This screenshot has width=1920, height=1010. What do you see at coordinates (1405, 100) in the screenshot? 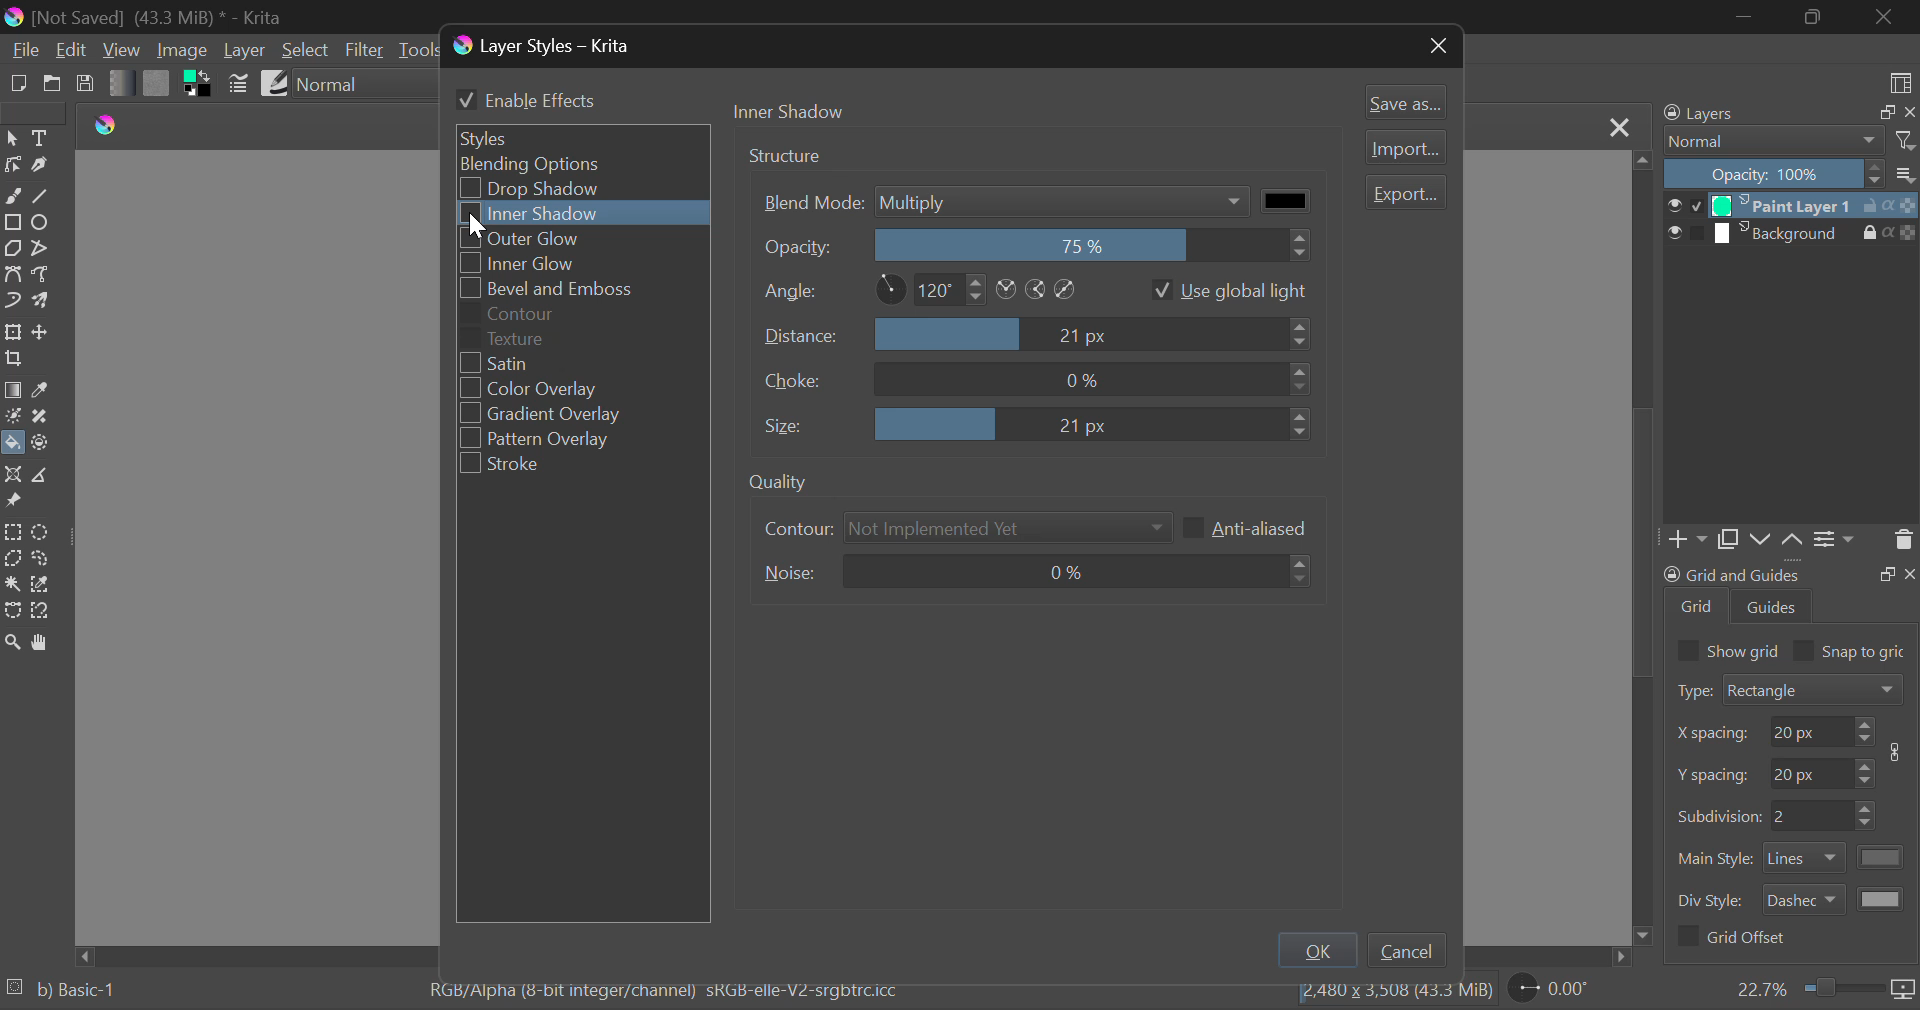
I see `Save as` at bounding box center [1405, 100].